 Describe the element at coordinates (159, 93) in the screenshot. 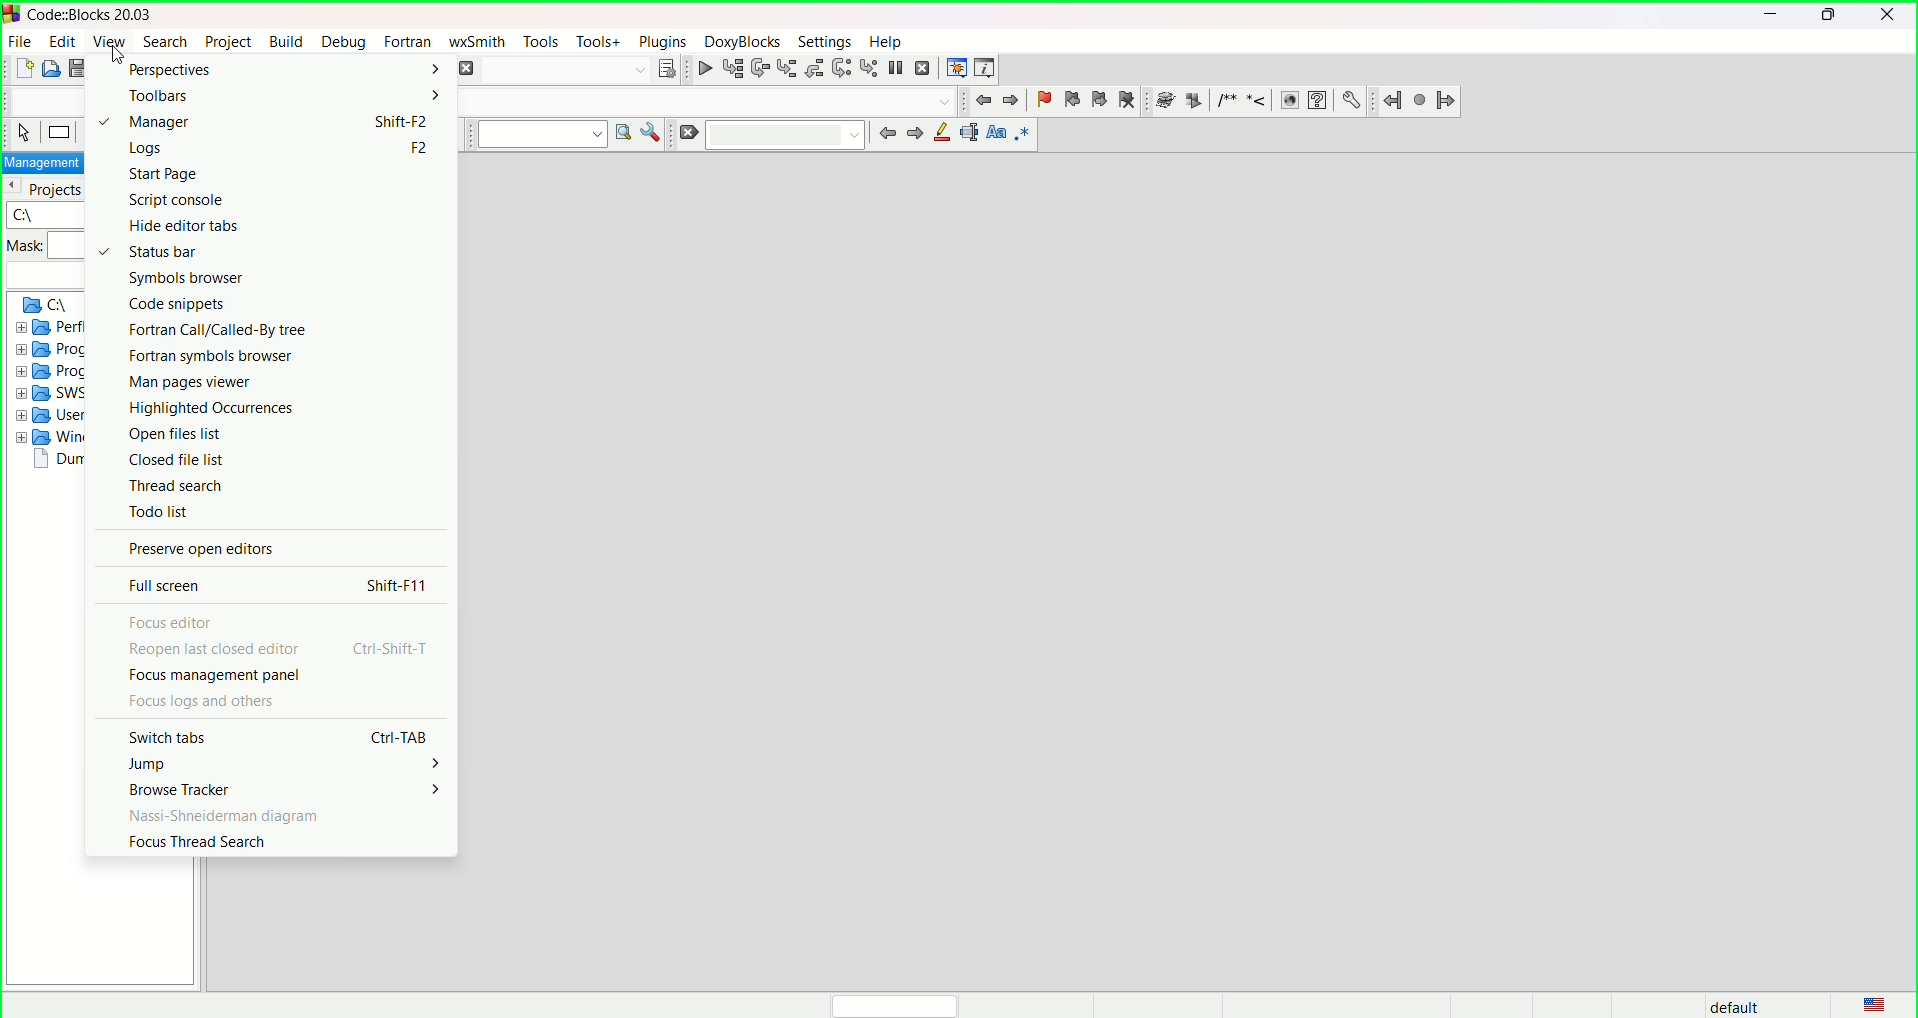

I see `toolbars` at that location.